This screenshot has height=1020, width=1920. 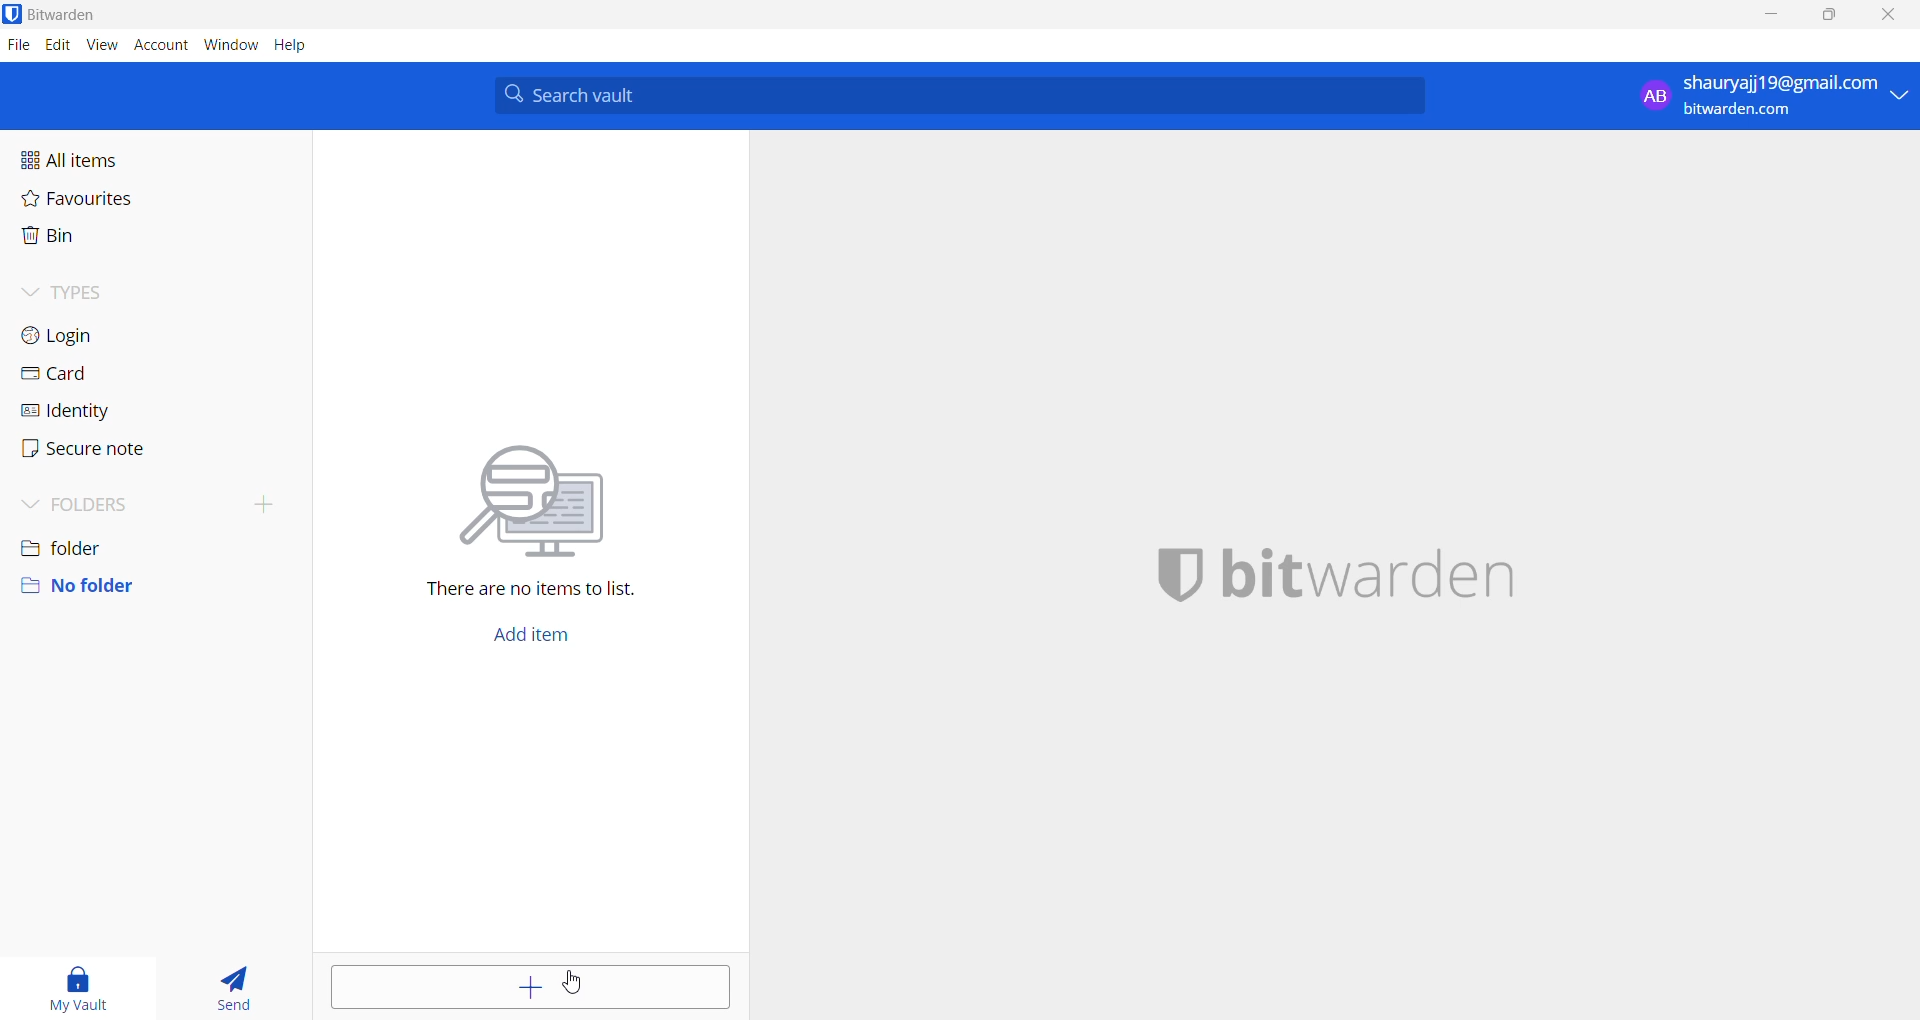 I want to click on login, so click(x=104, y=336).